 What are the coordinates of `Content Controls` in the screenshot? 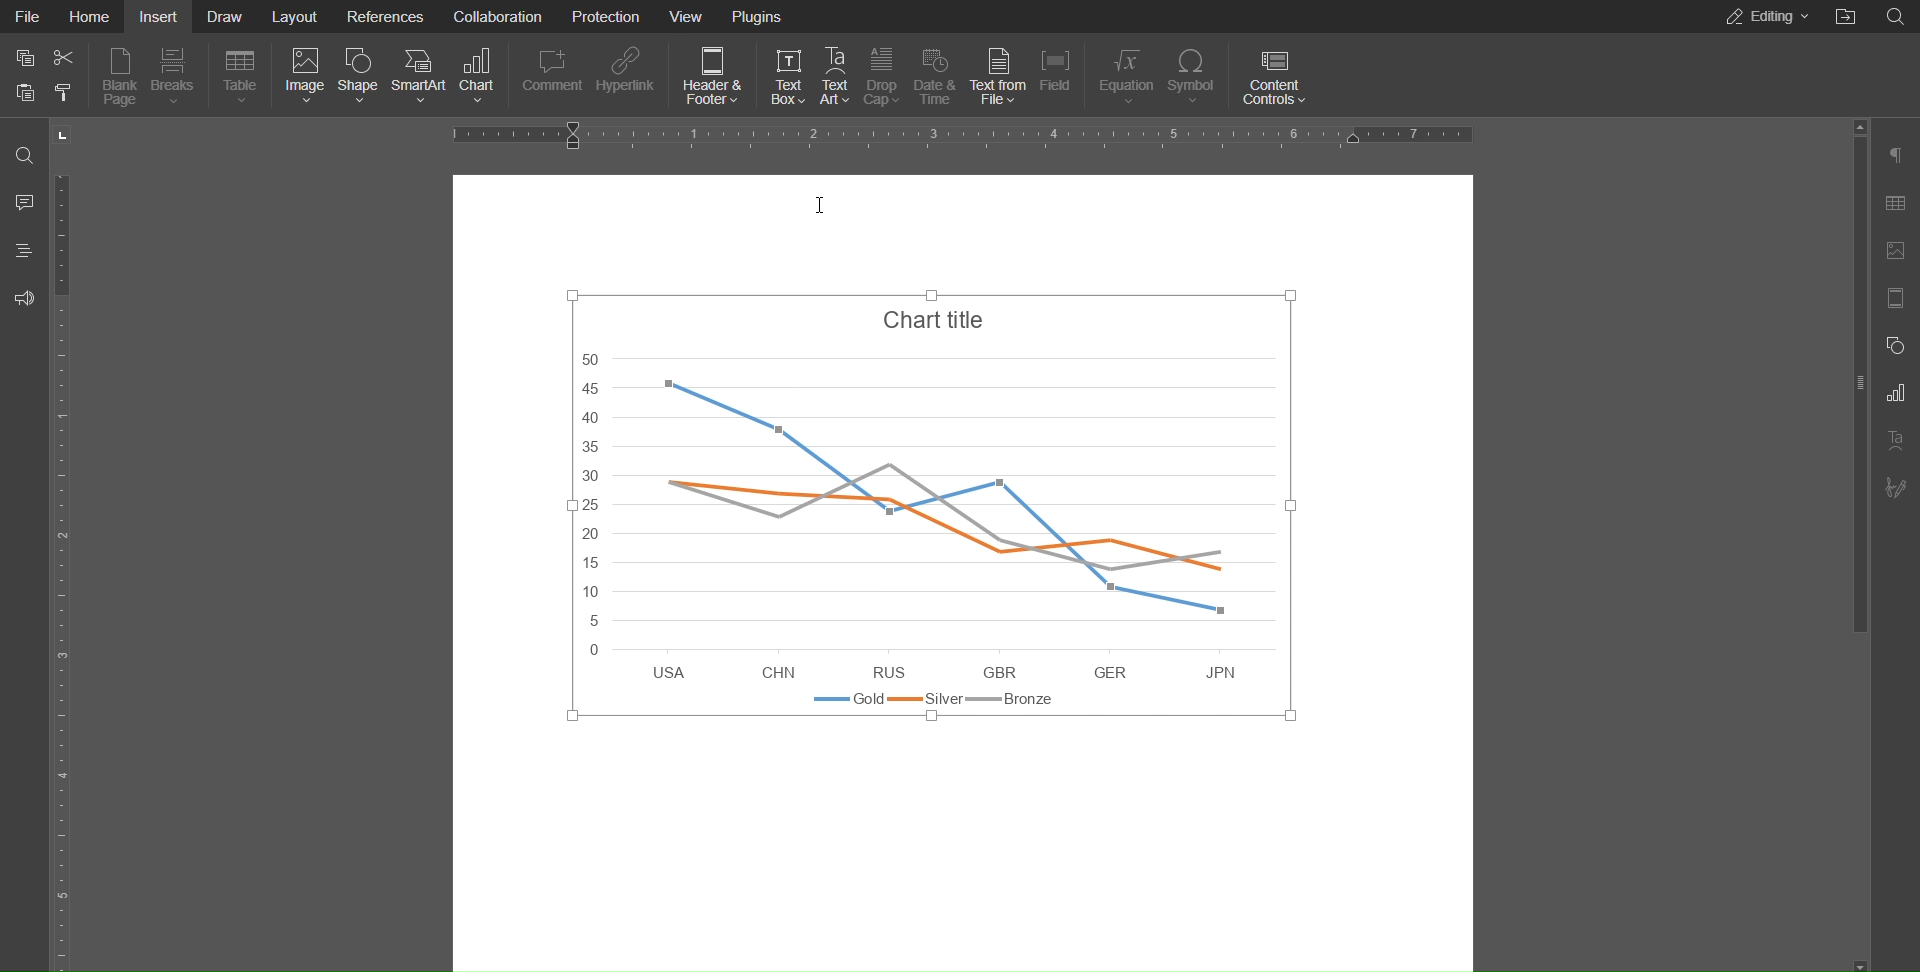 It's located at (1273, 74).